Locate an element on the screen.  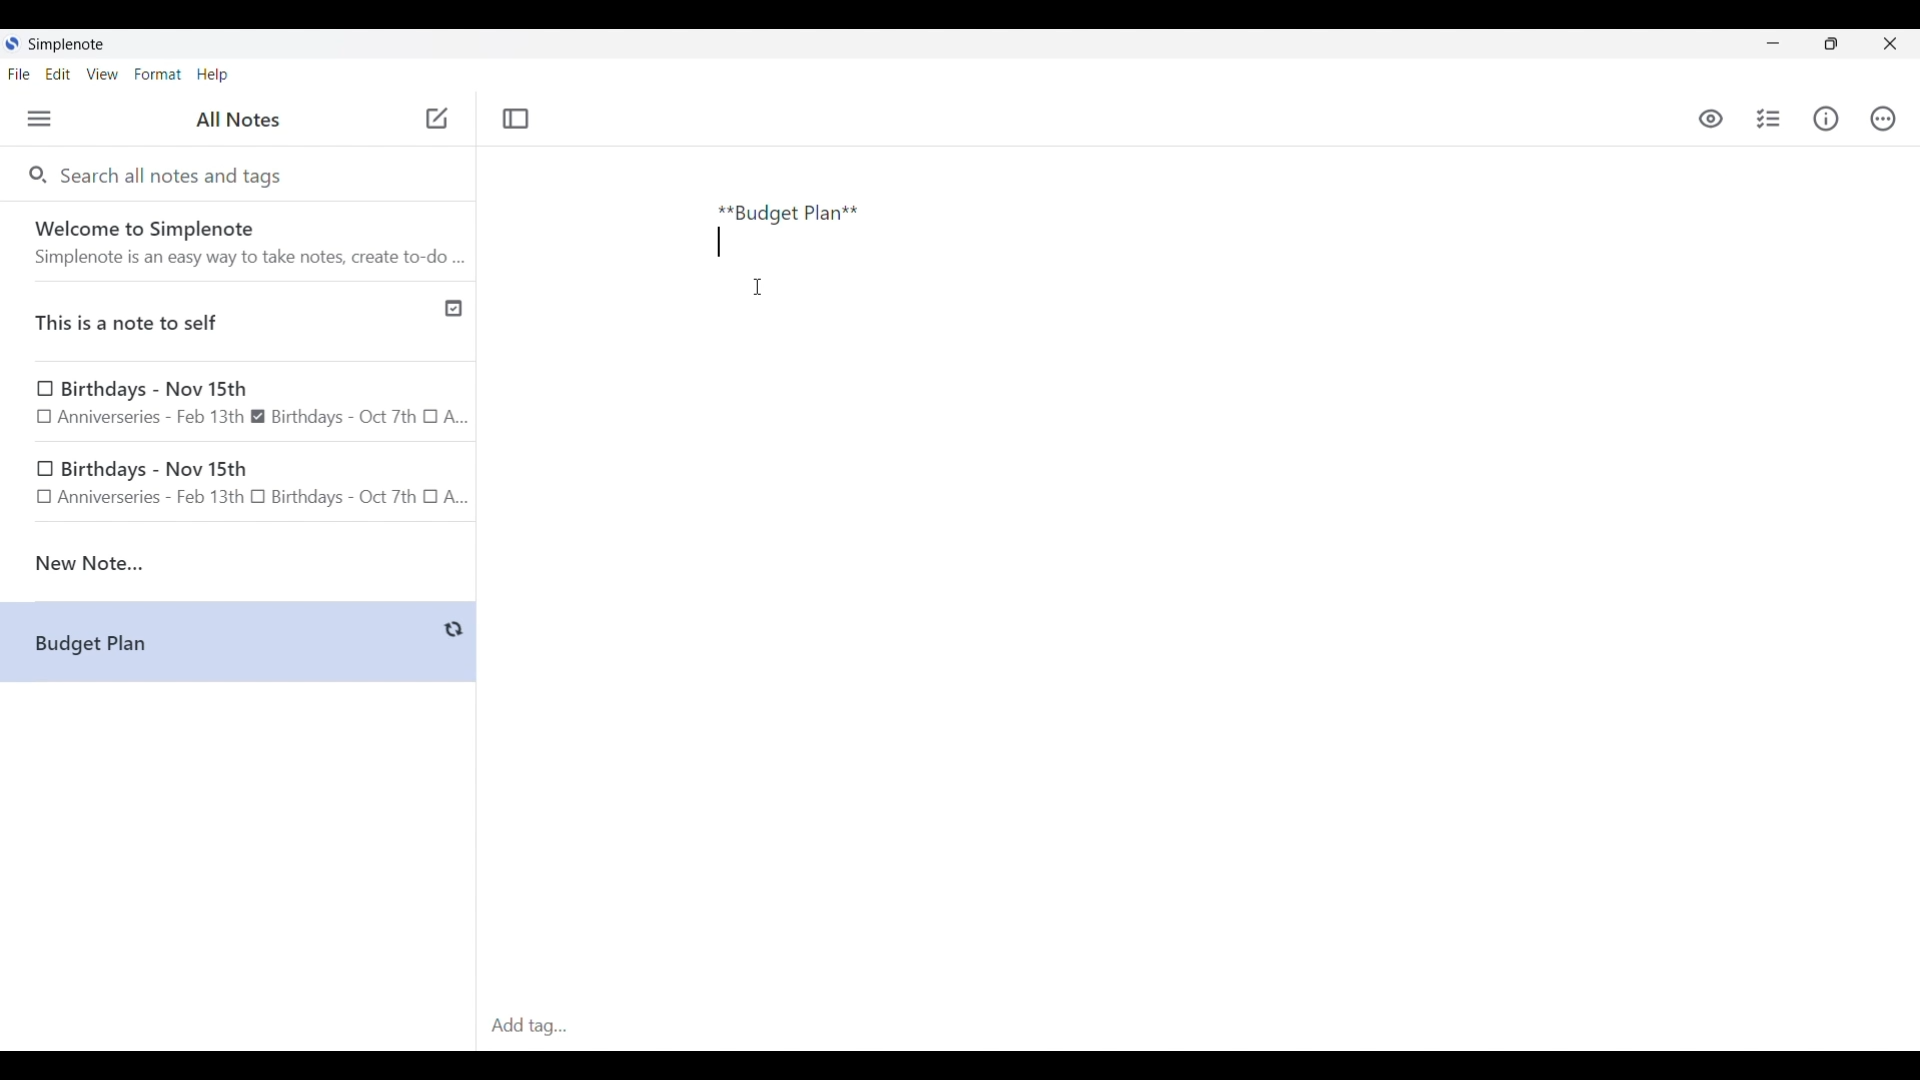
Insert checklist is located at coordinates (1770, 119).